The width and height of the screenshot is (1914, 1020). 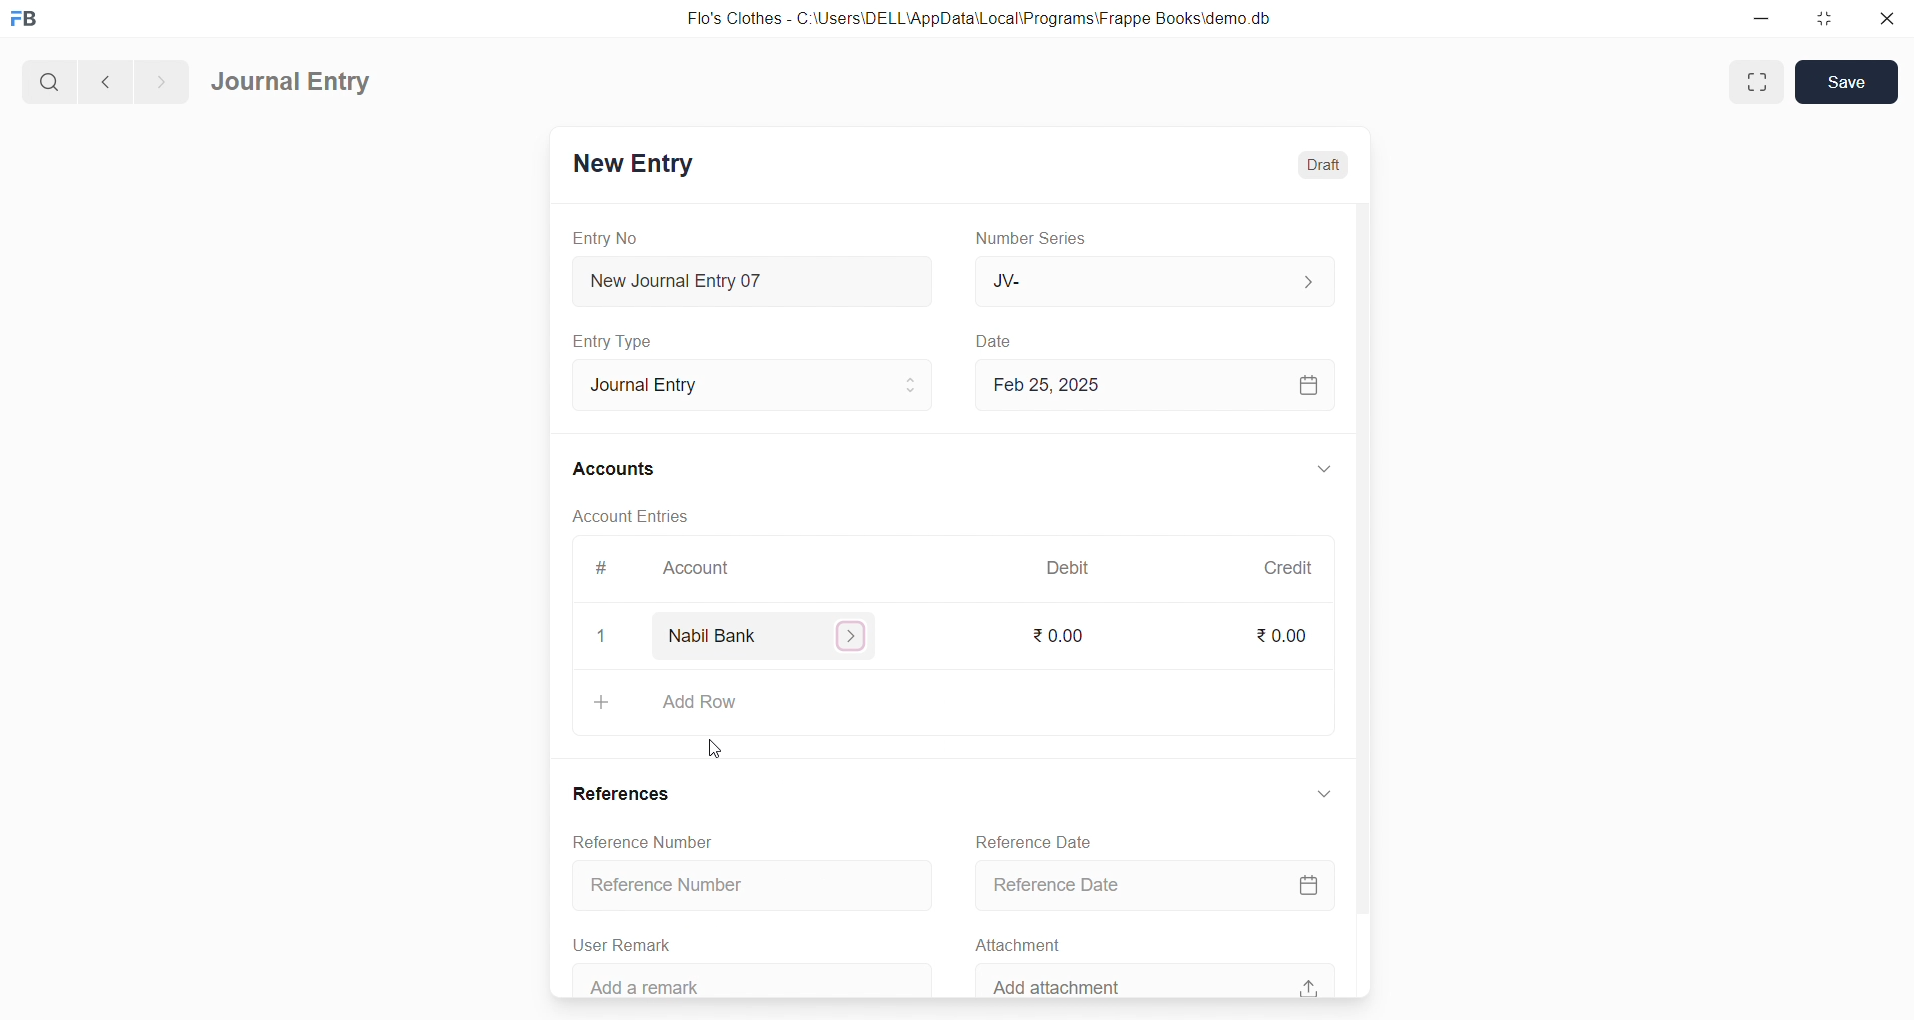 What do you see at coordinates (599, 568) in the screenshot?
I see `#` at bounding box center [599, 568].